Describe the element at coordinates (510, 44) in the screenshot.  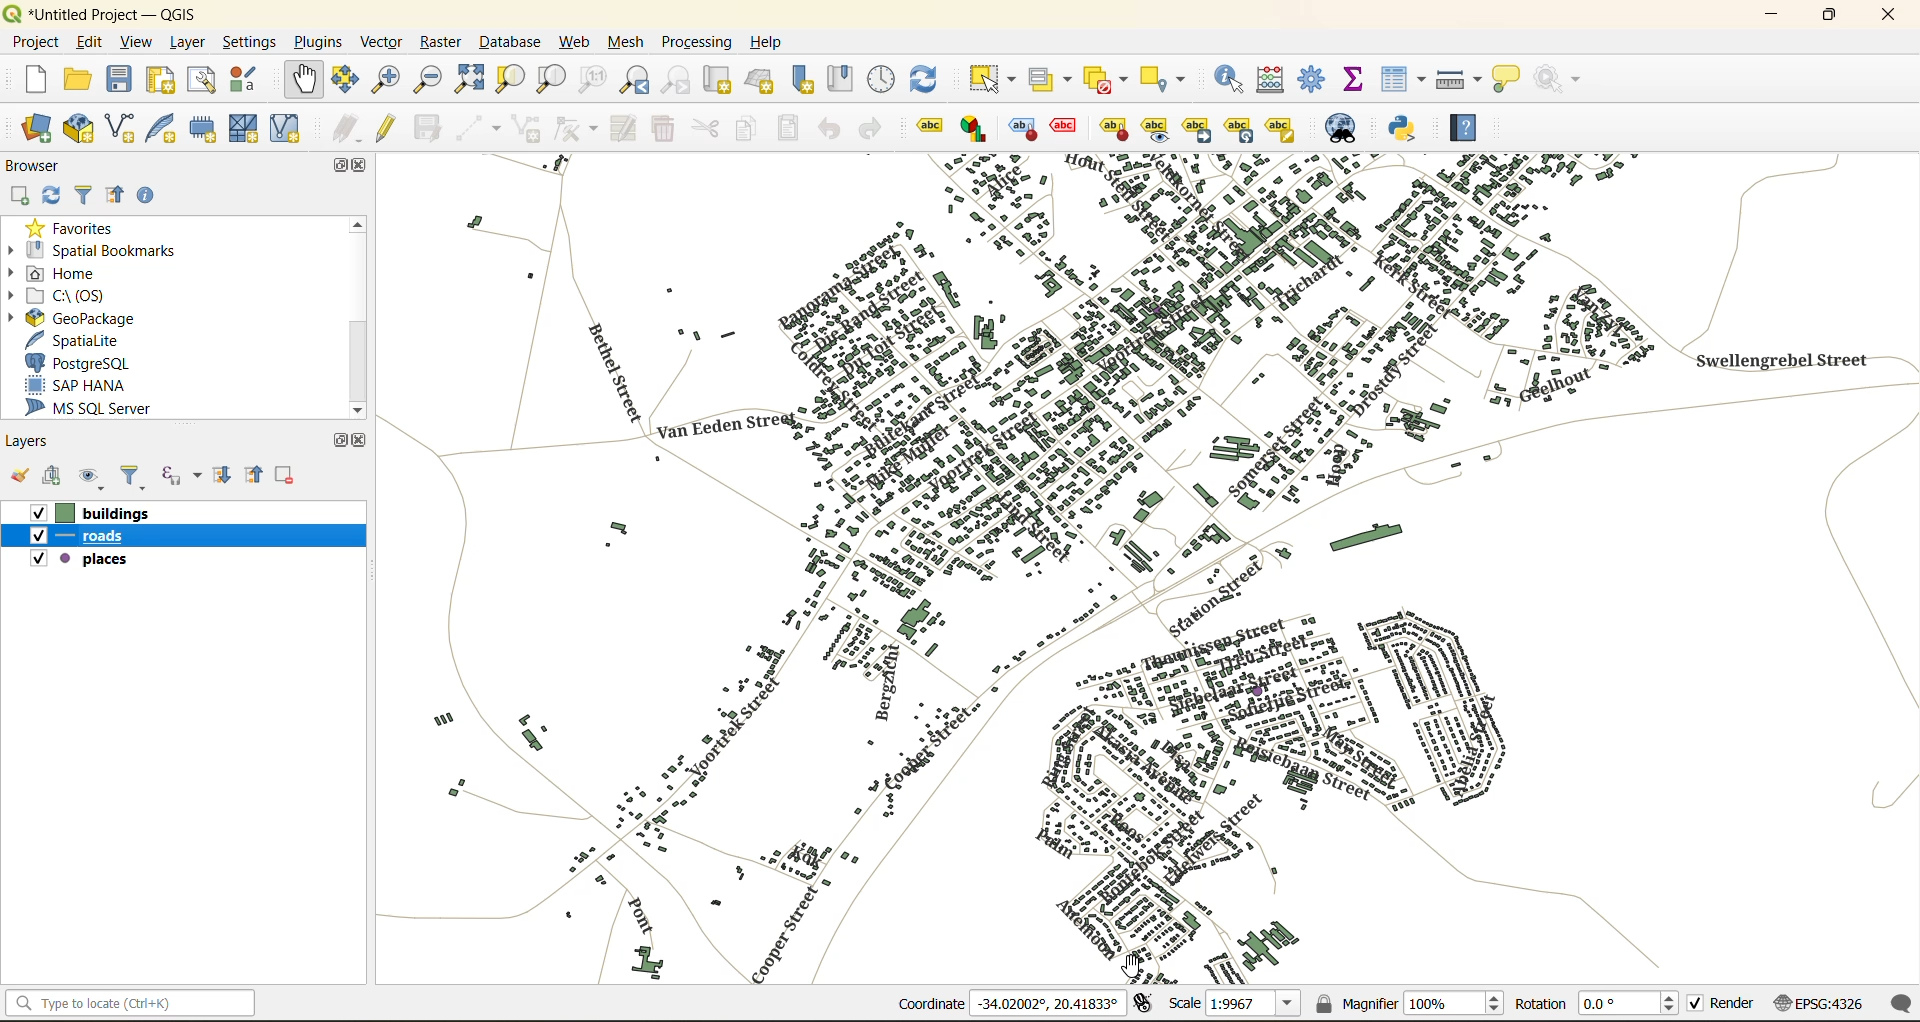
I see `database` at that location.